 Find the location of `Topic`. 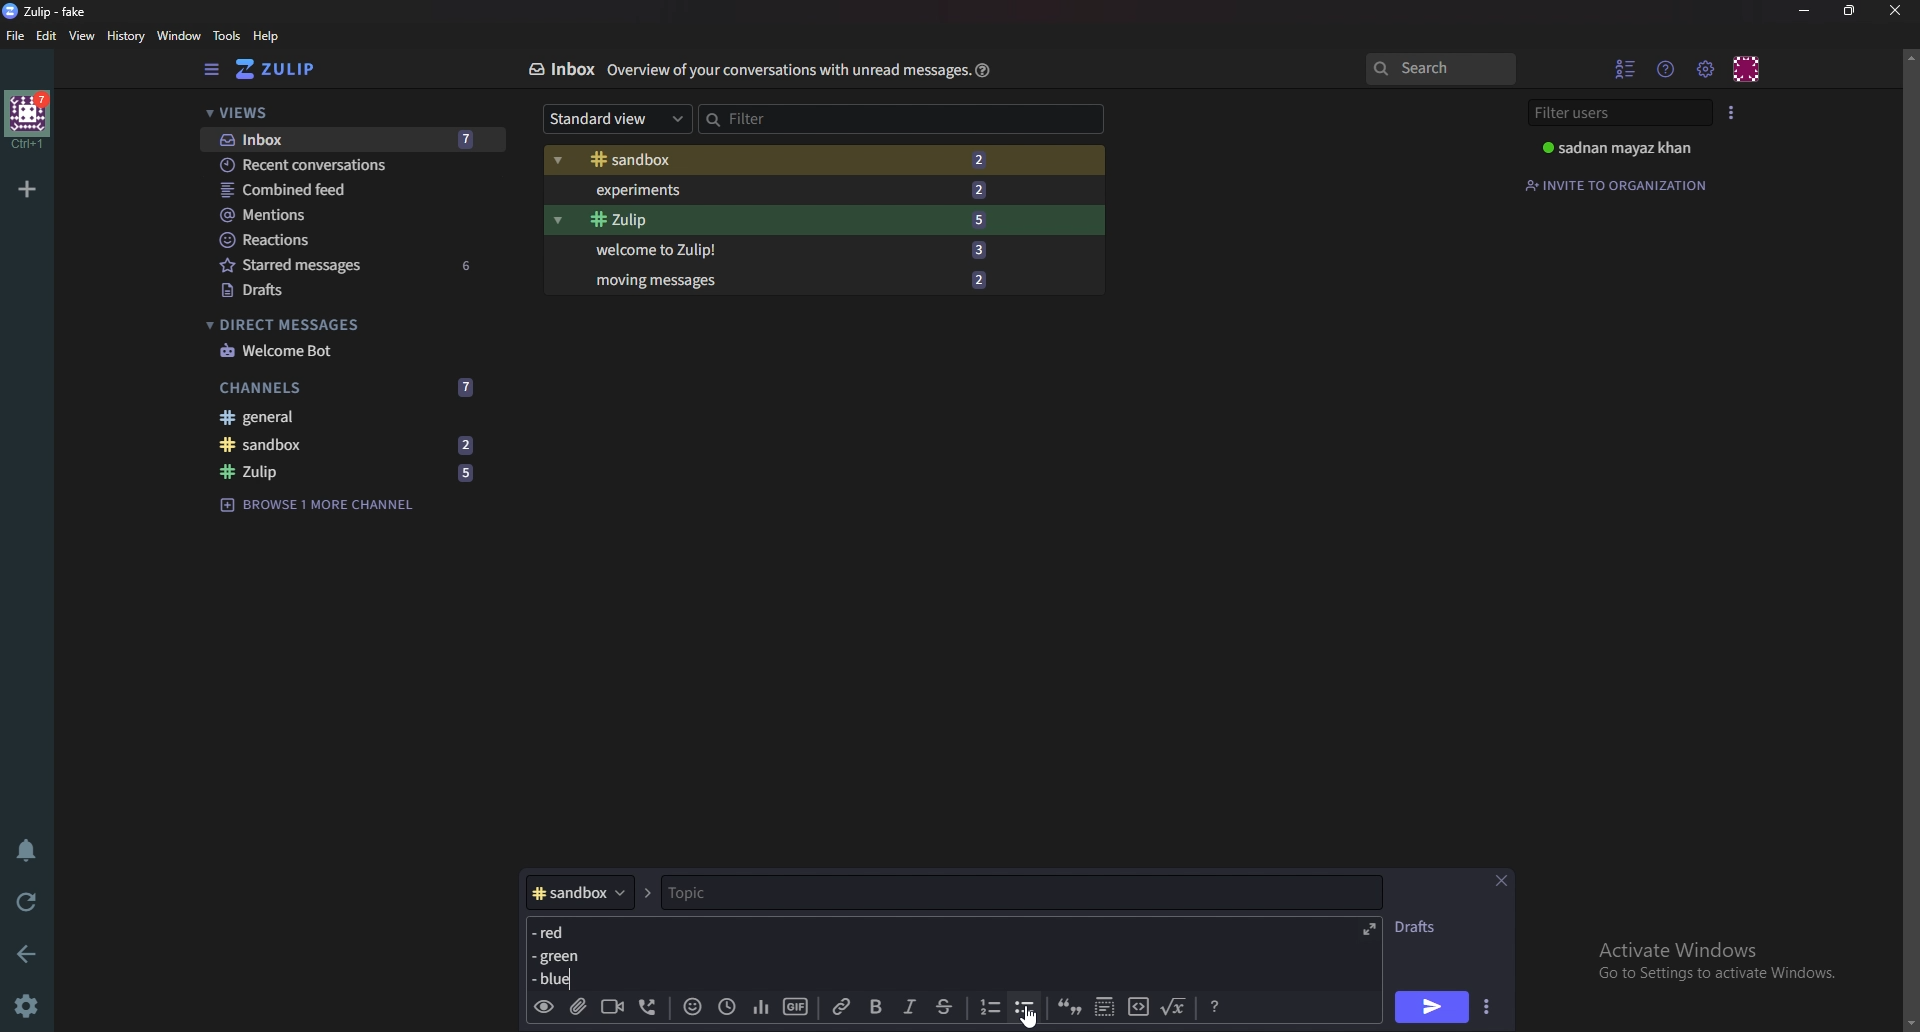

Topic is located at coordinates (1006, 894).